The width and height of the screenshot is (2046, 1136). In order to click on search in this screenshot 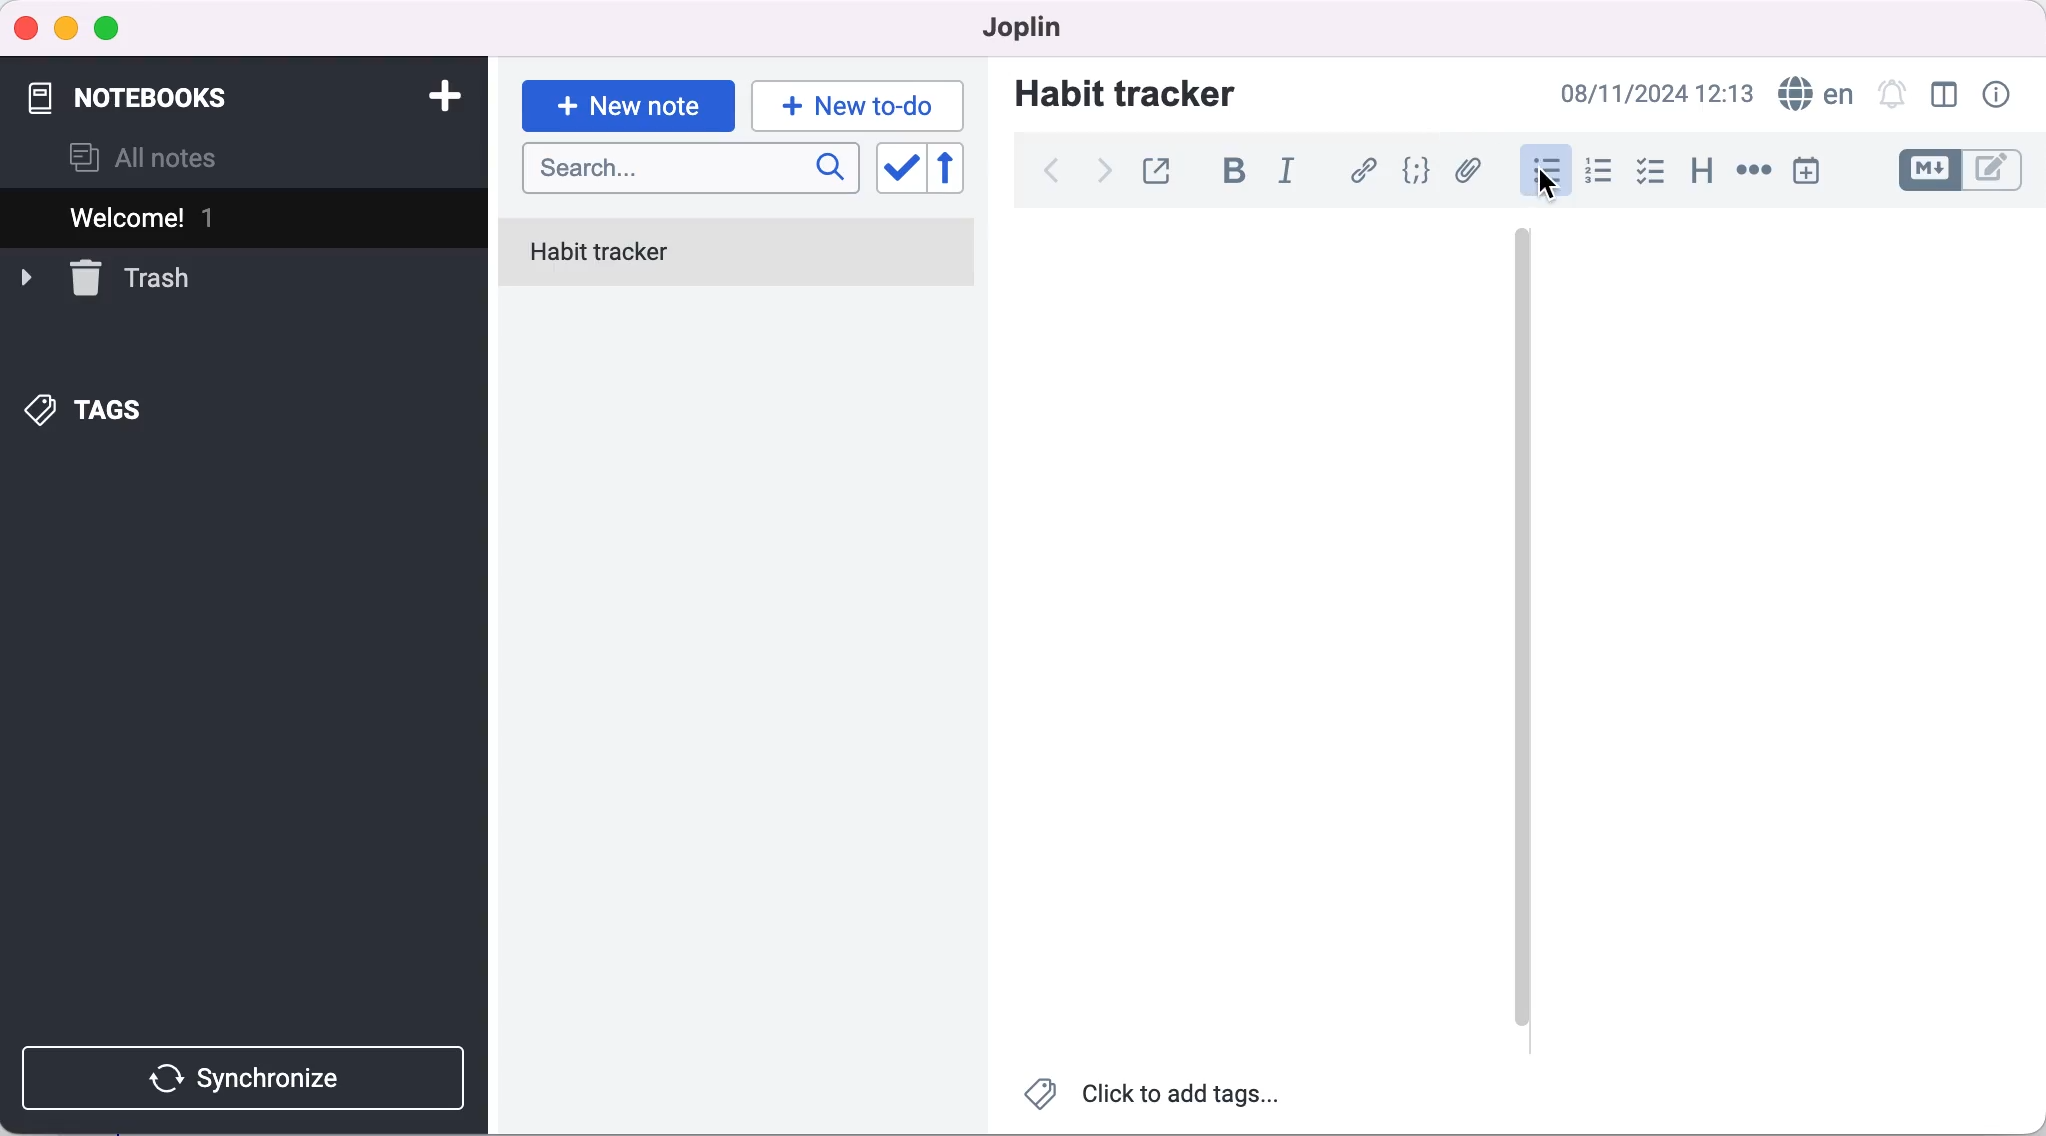, I will do `click(691, 170)`.